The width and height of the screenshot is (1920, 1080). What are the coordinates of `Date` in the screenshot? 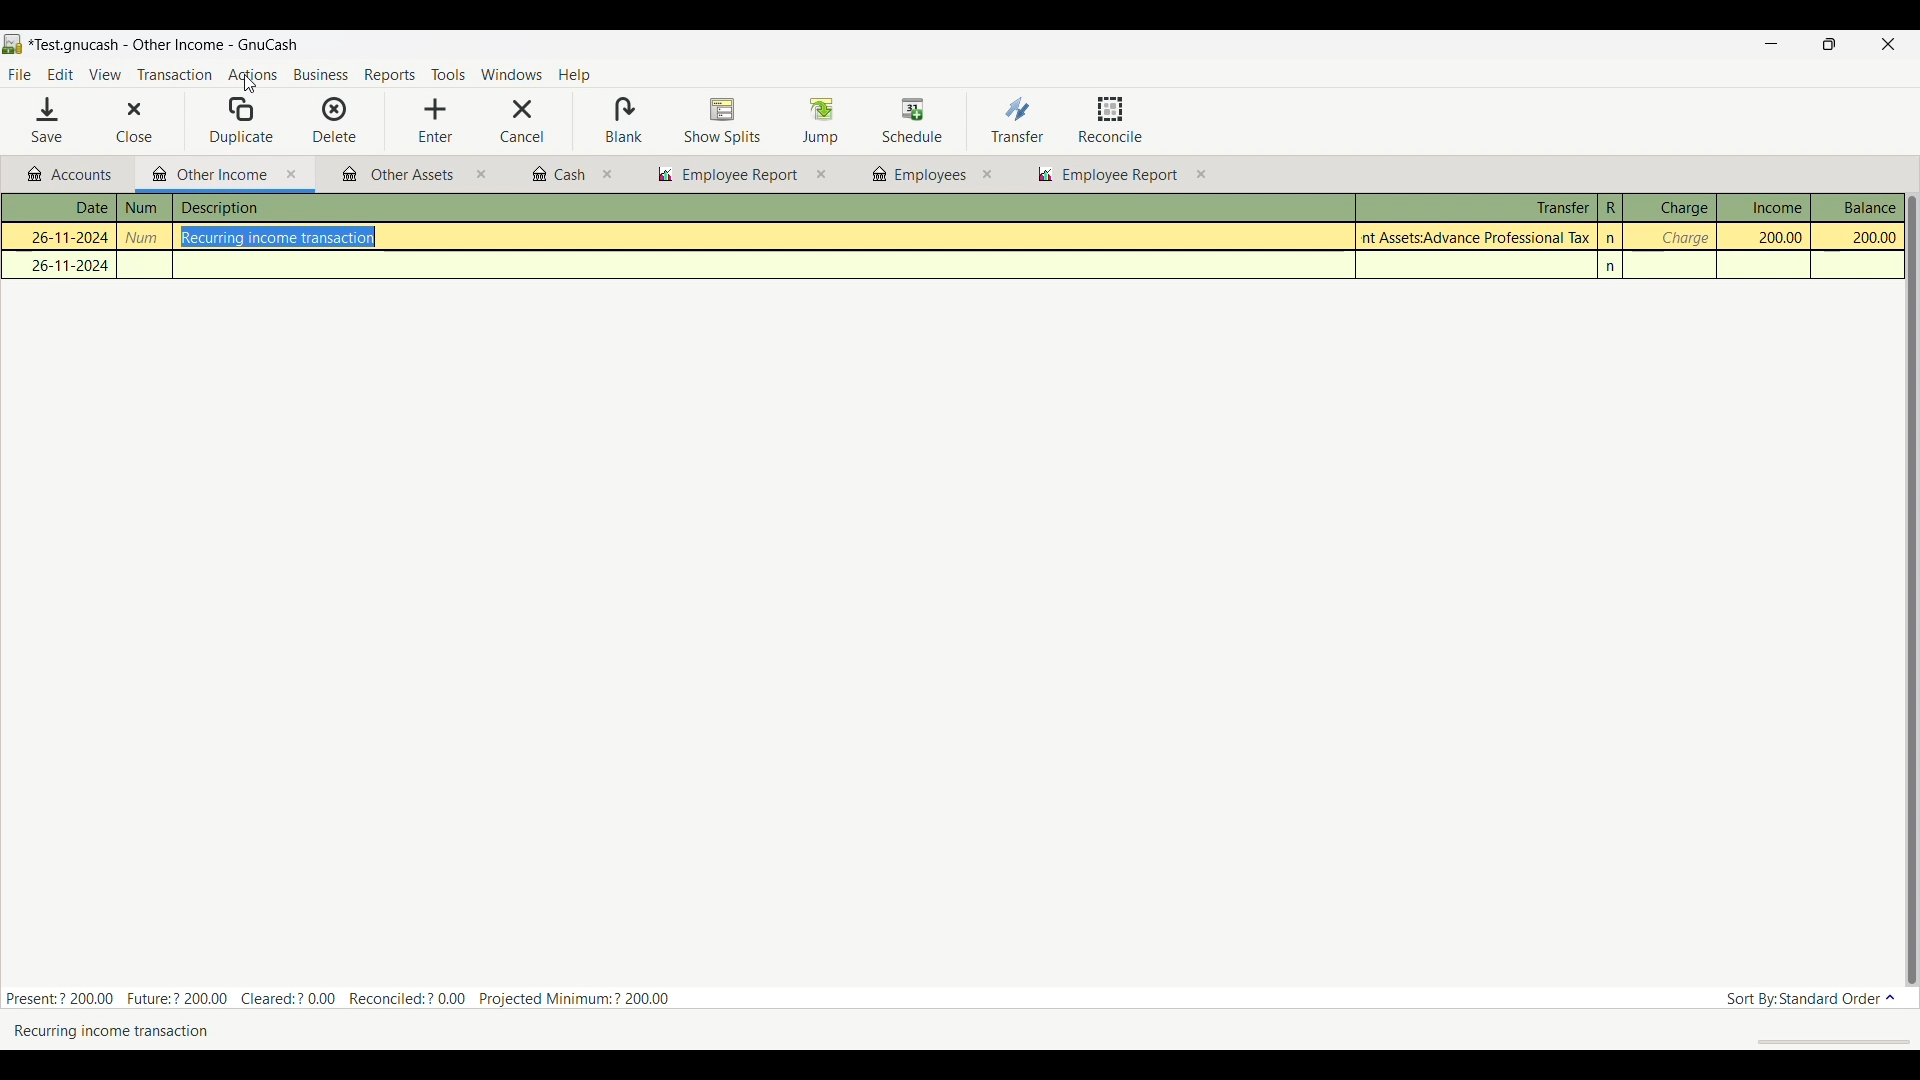 It's located at (70, 208).